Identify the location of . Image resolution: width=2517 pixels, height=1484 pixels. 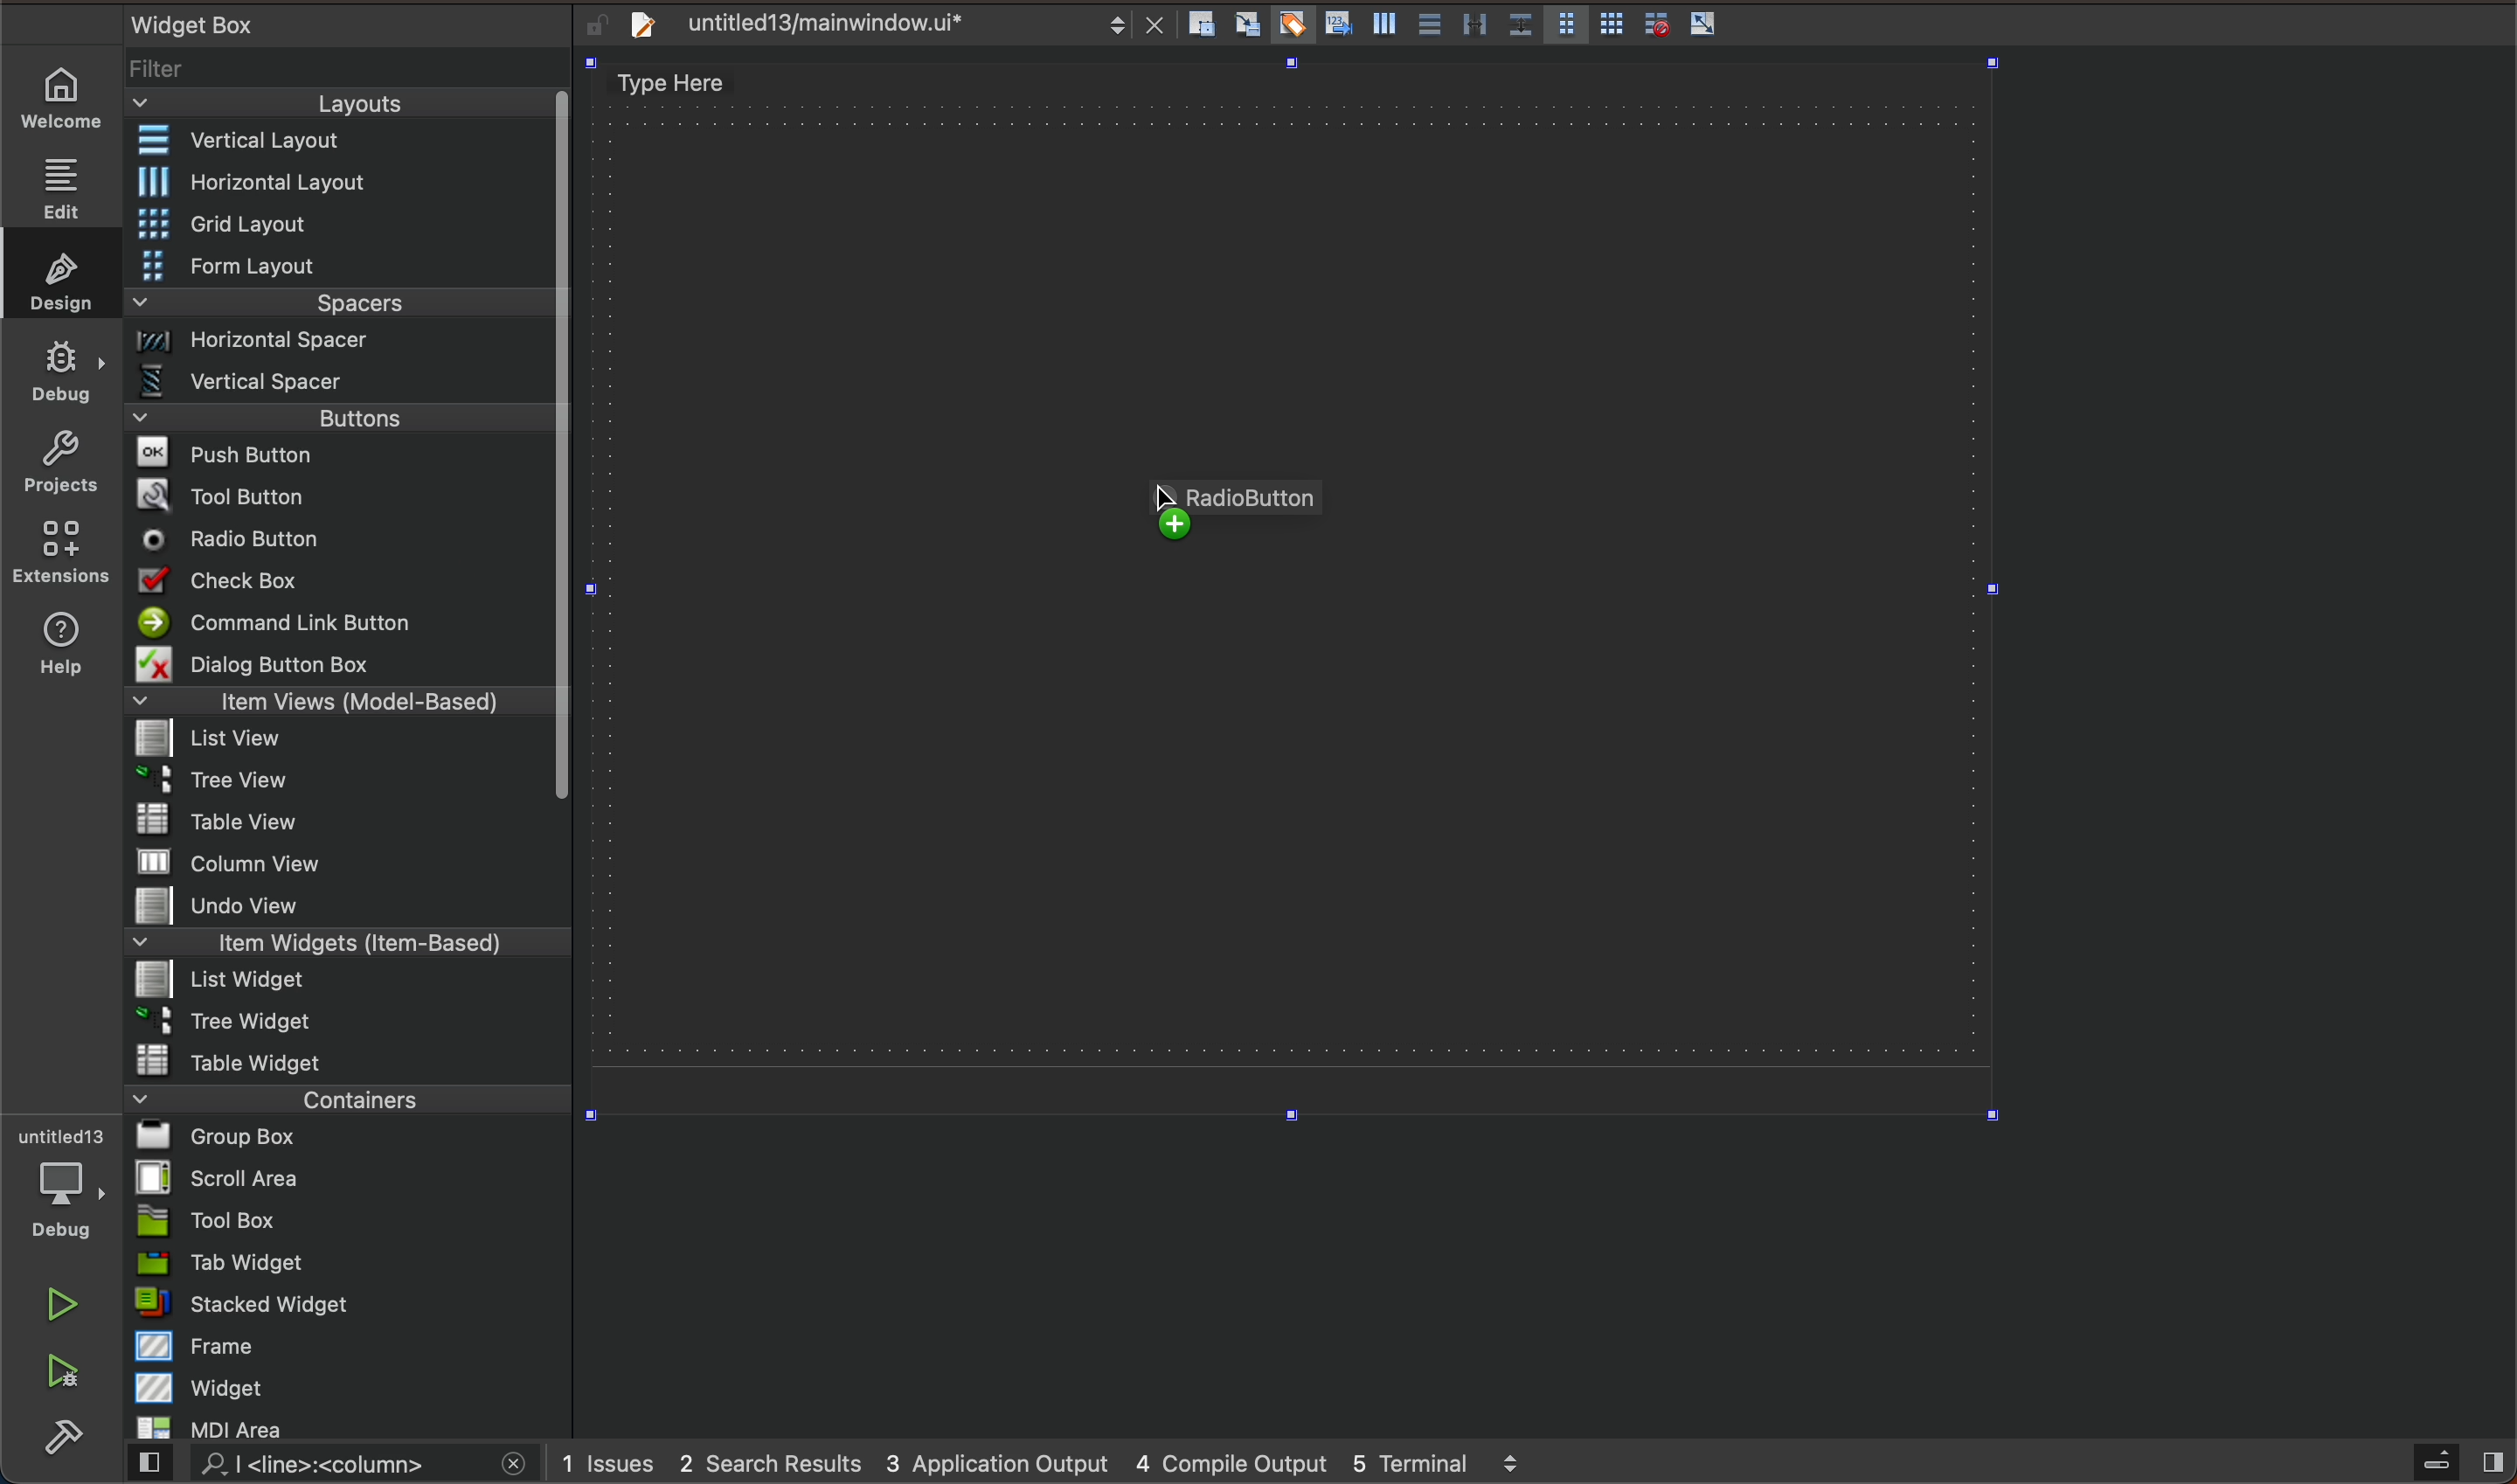
(1290, 26).